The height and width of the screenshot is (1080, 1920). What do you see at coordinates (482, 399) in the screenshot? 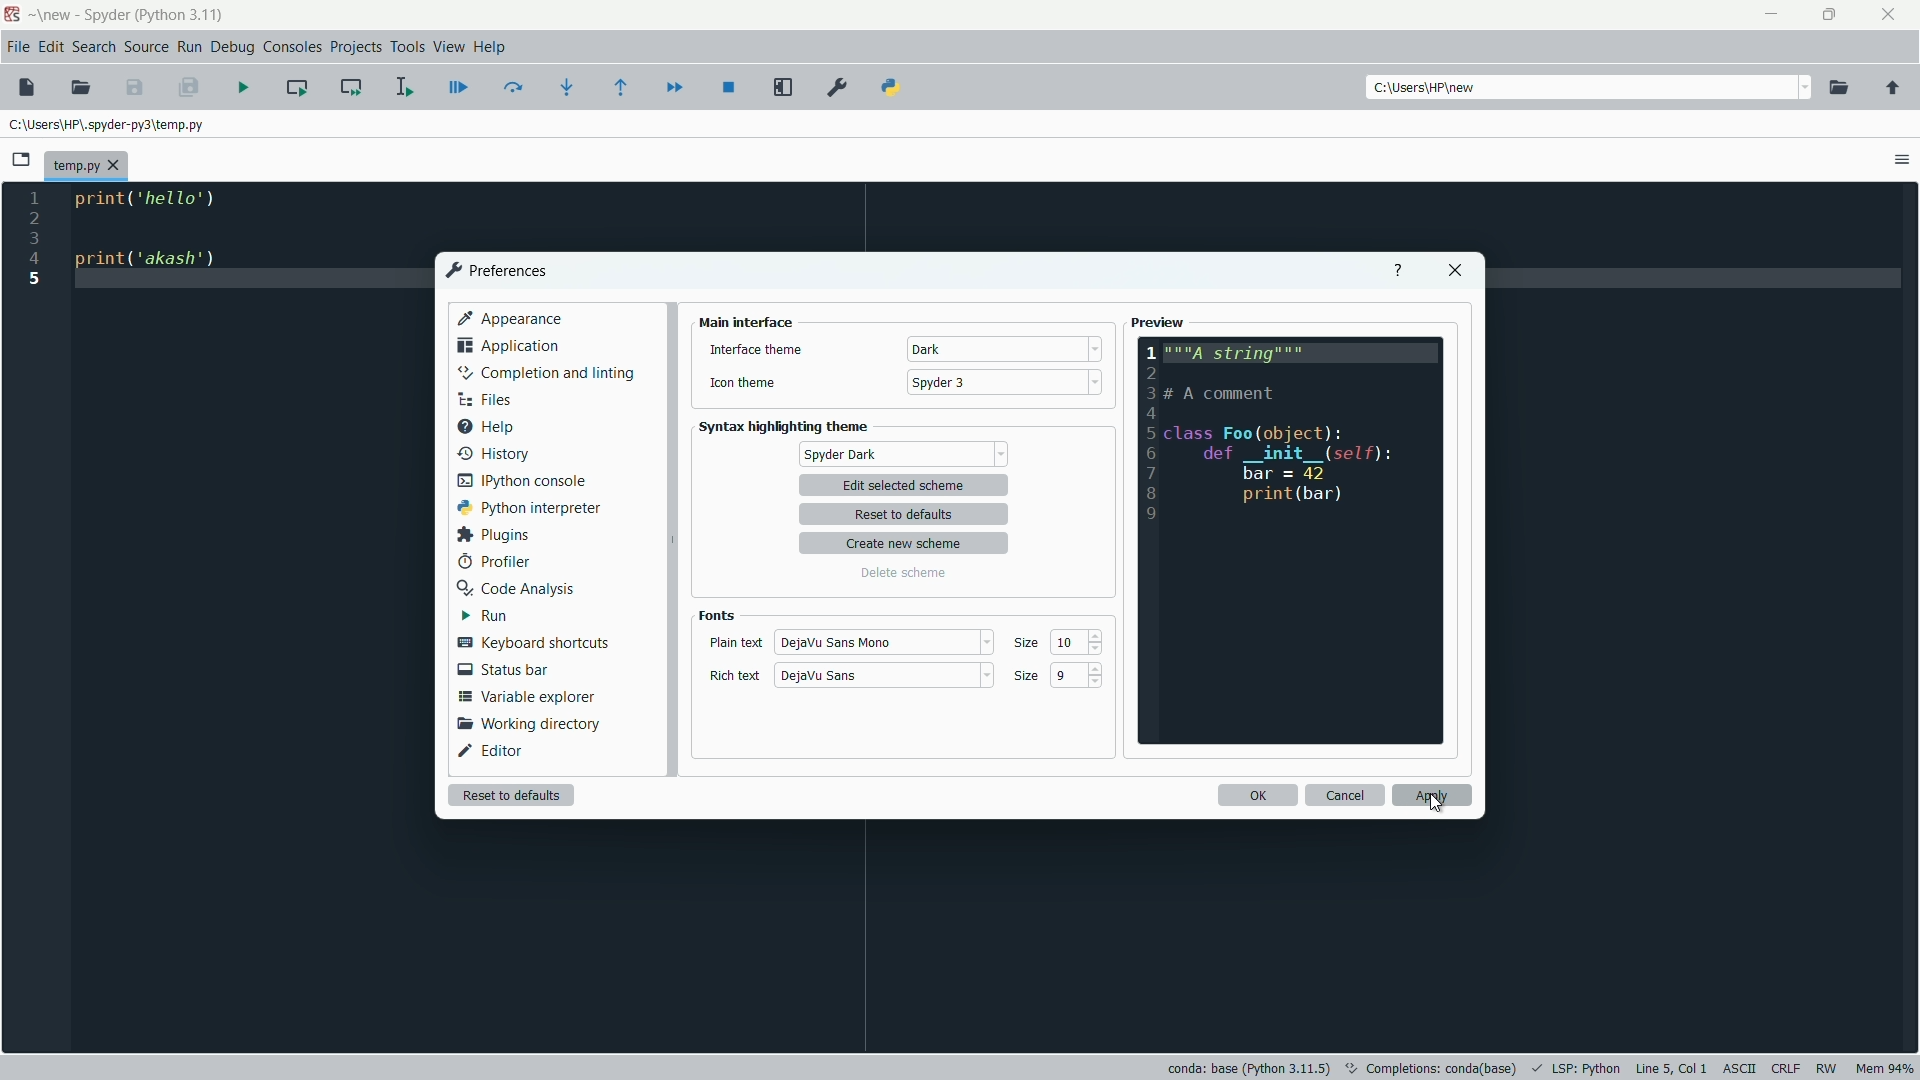
I see `files` at bounding box center [482, 399].